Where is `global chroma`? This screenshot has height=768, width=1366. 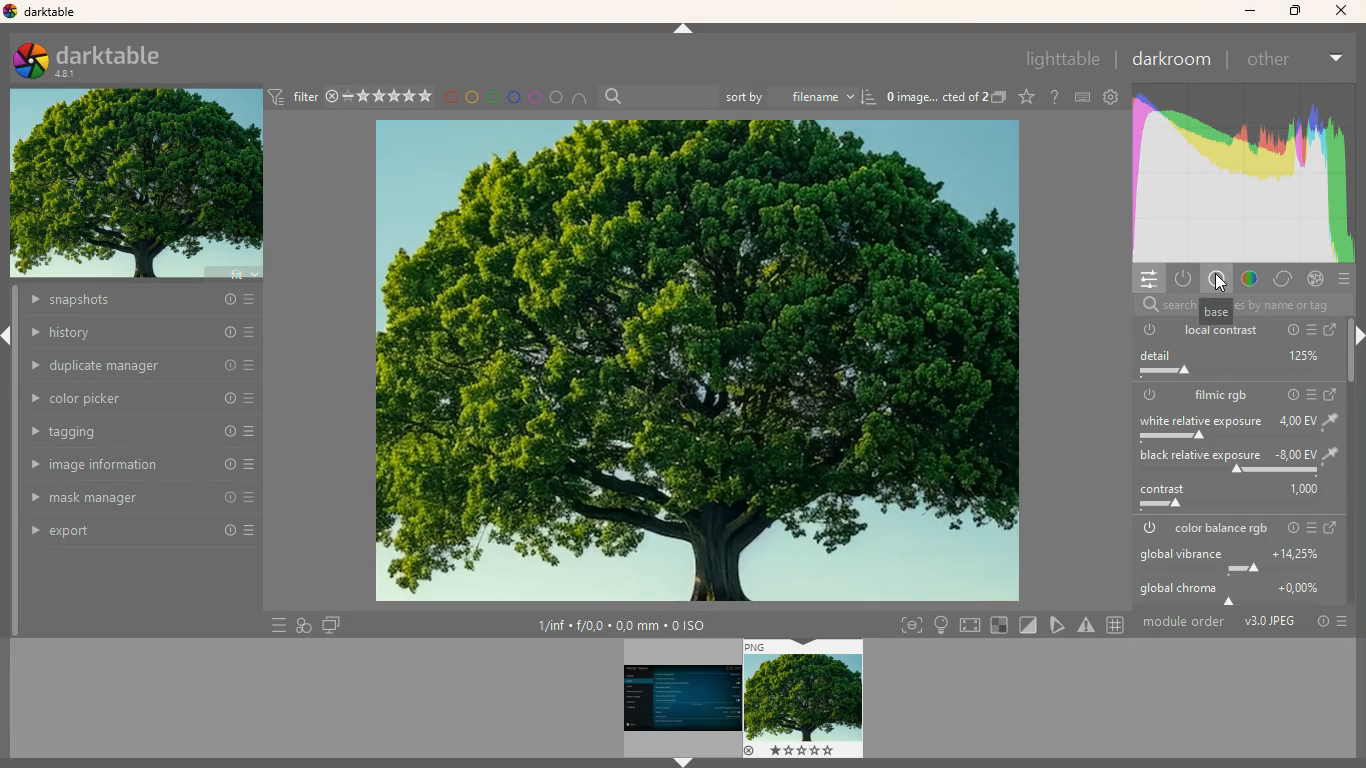 global chroma is located at coordinates (1239, 593).